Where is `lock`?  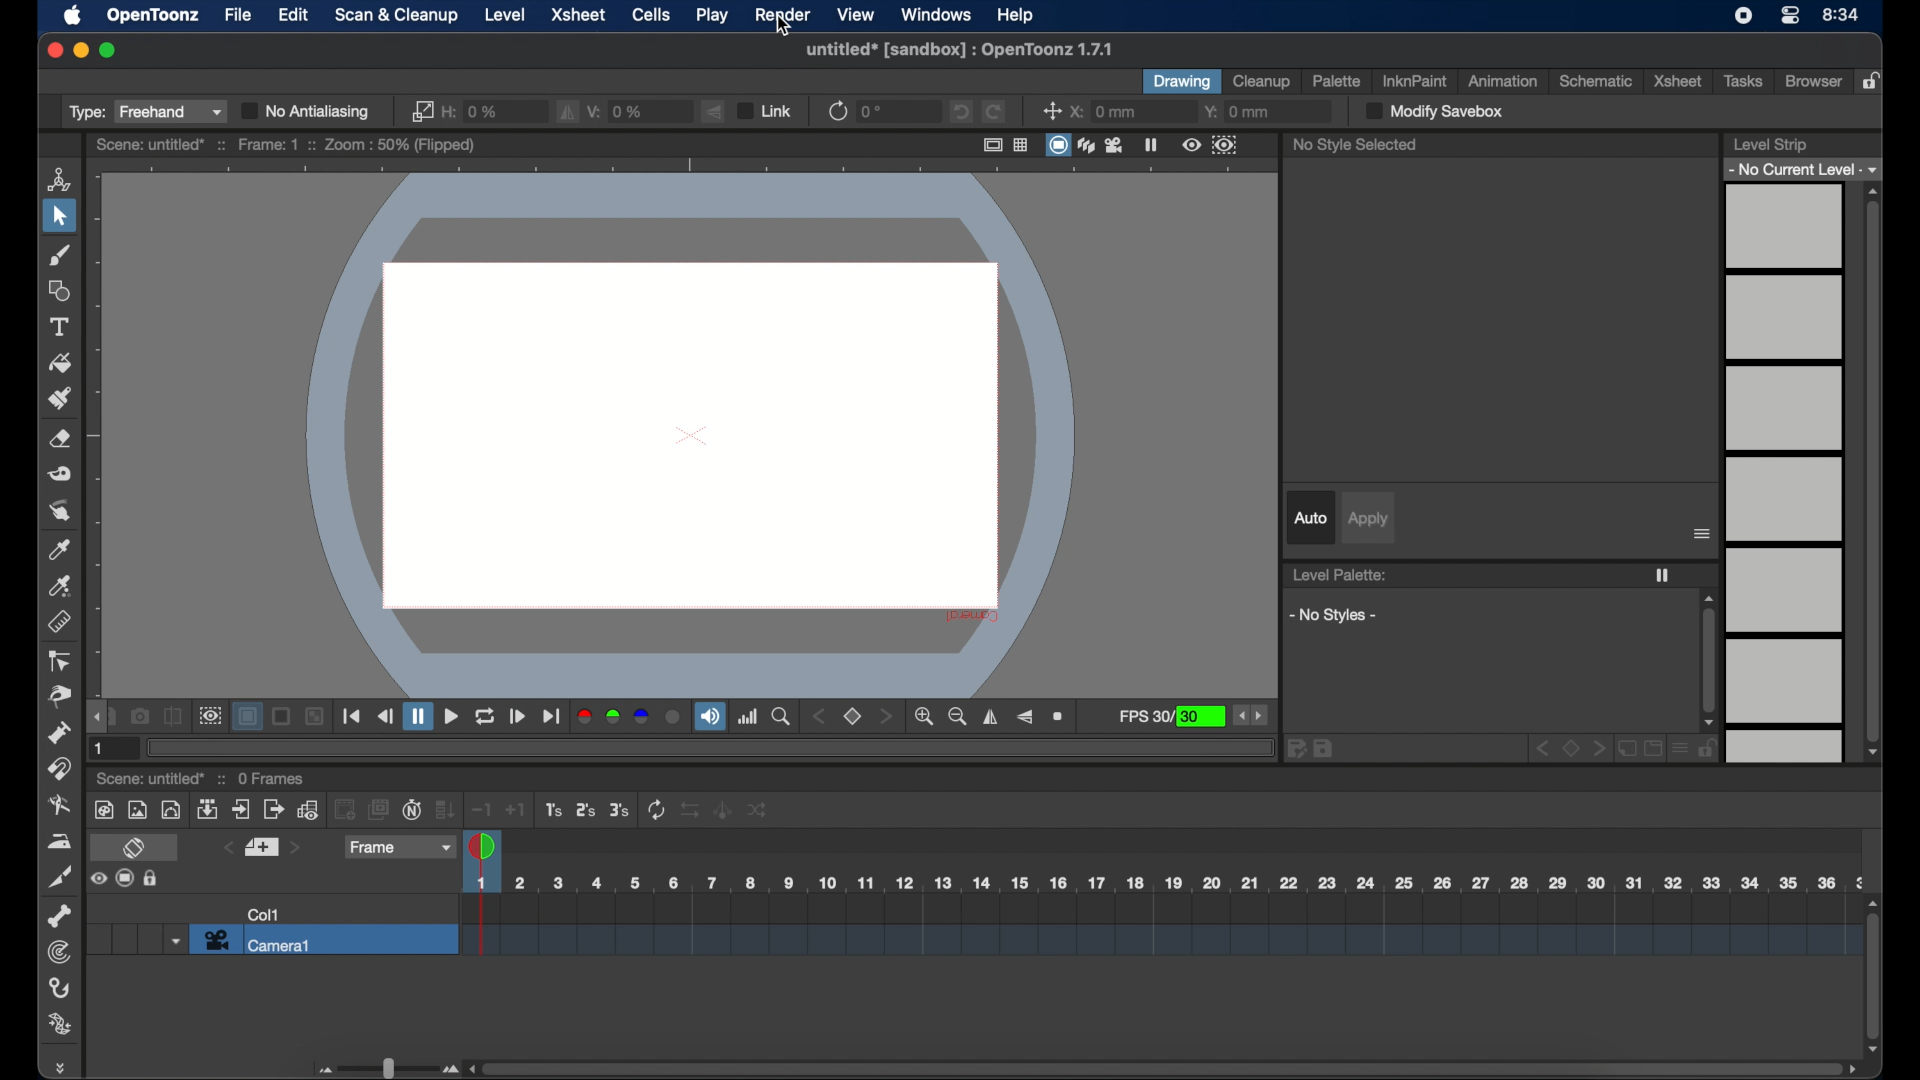
lock is located at coordinates (1874, 82).